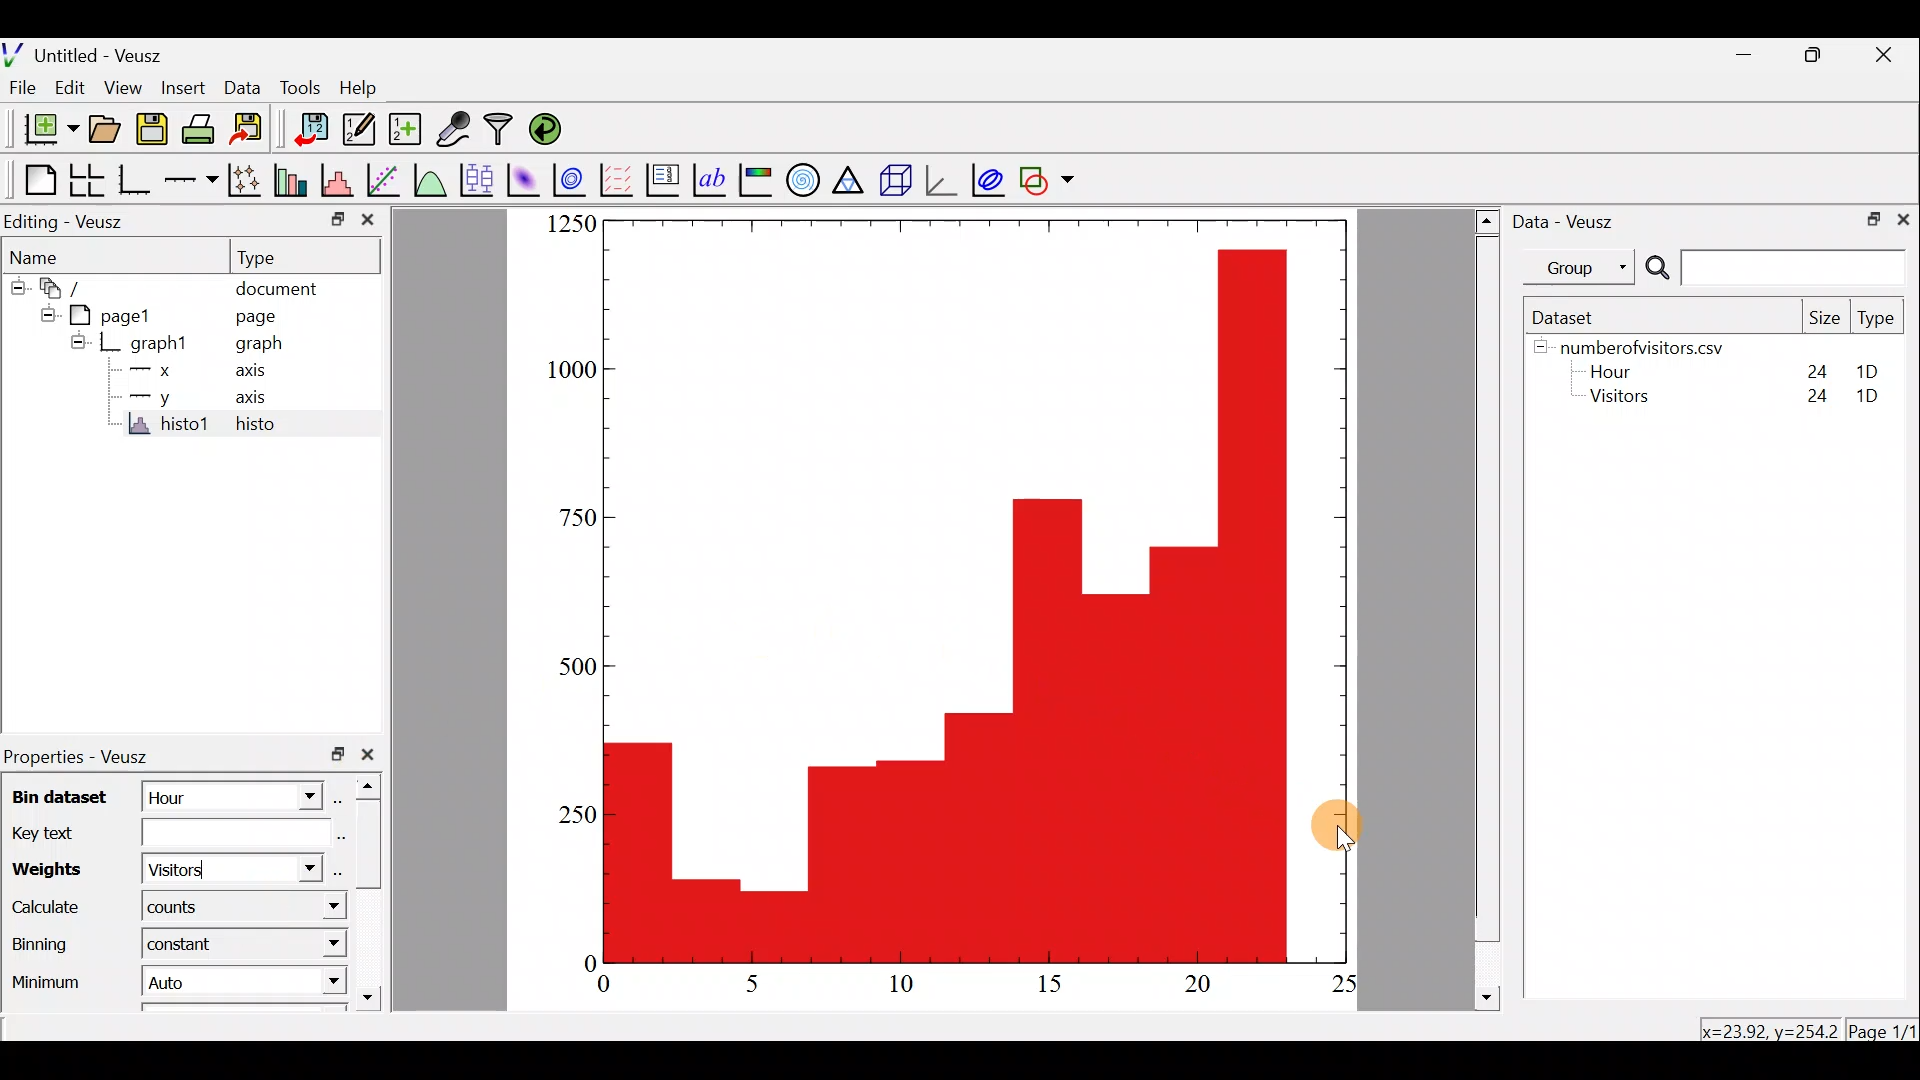  Describe the element at coordinates (241, 86) in the screenshot. I see `Data` at that location.